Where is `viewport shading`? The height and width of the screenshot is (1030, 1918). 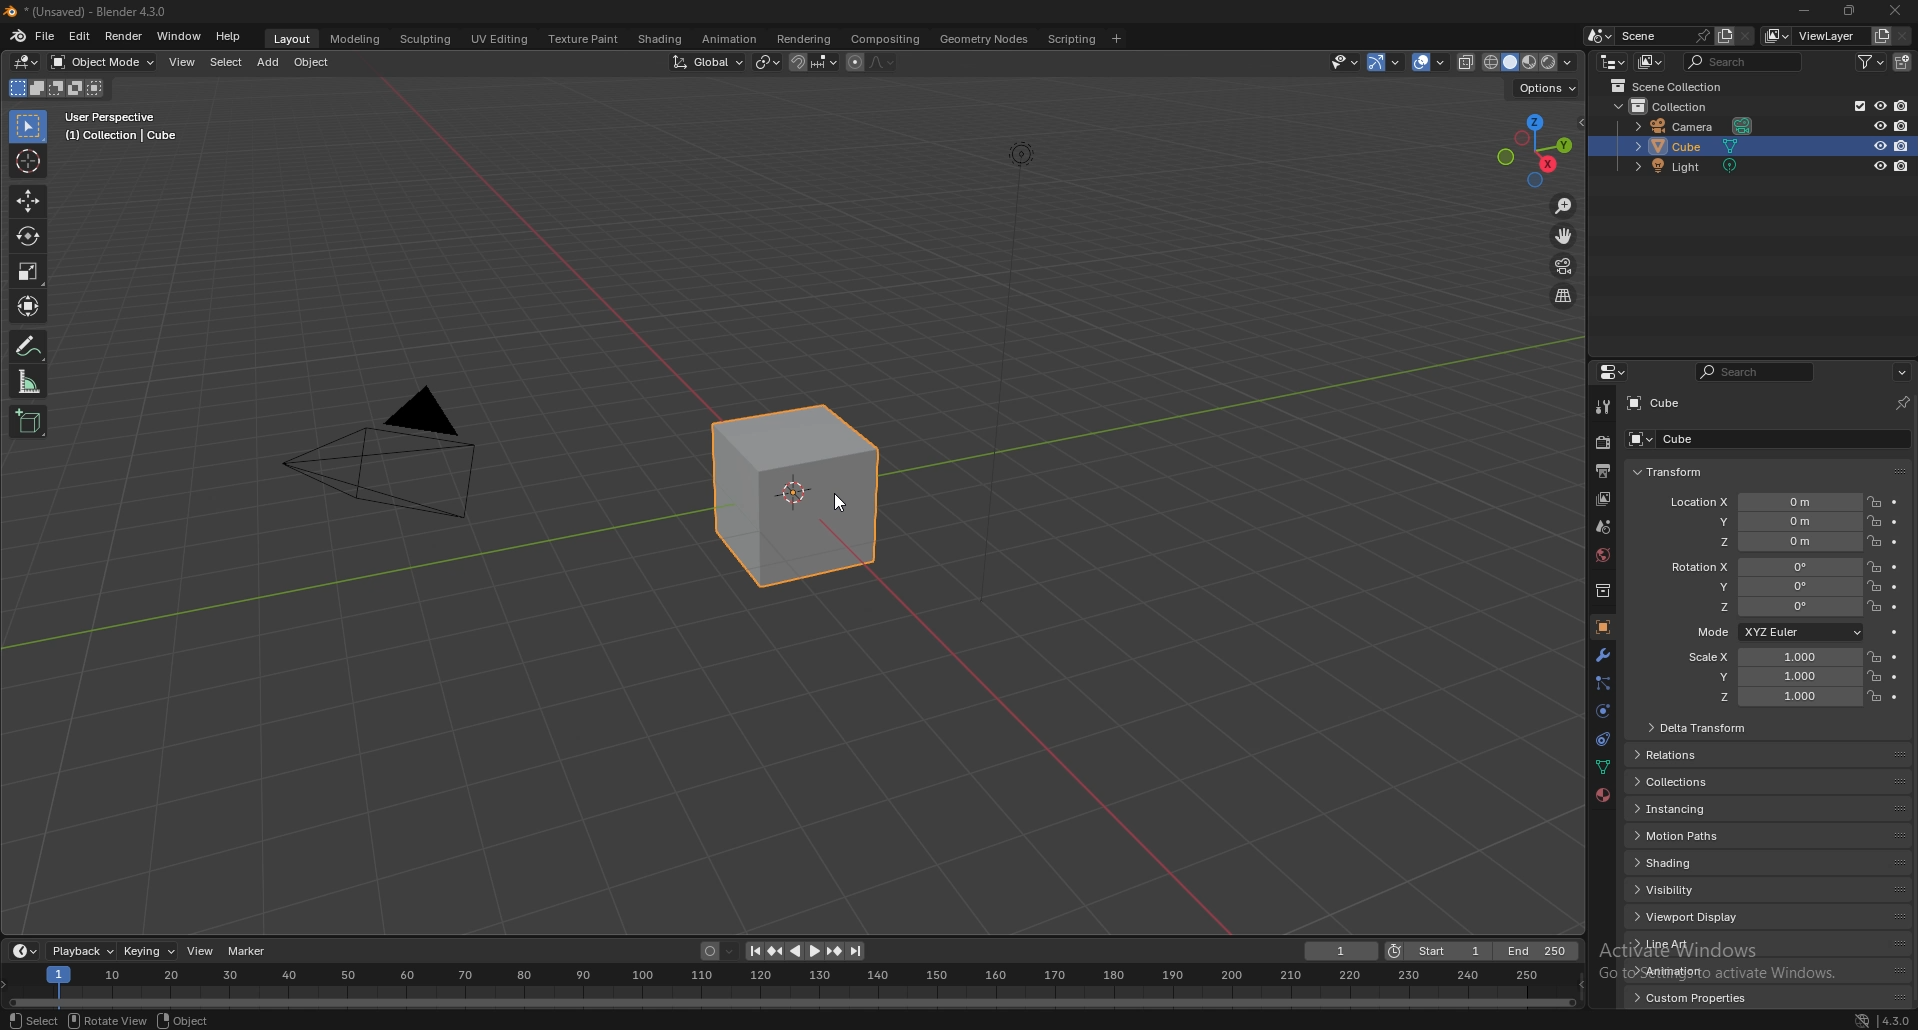 viewport shading is located at coordinates (1509, 62).